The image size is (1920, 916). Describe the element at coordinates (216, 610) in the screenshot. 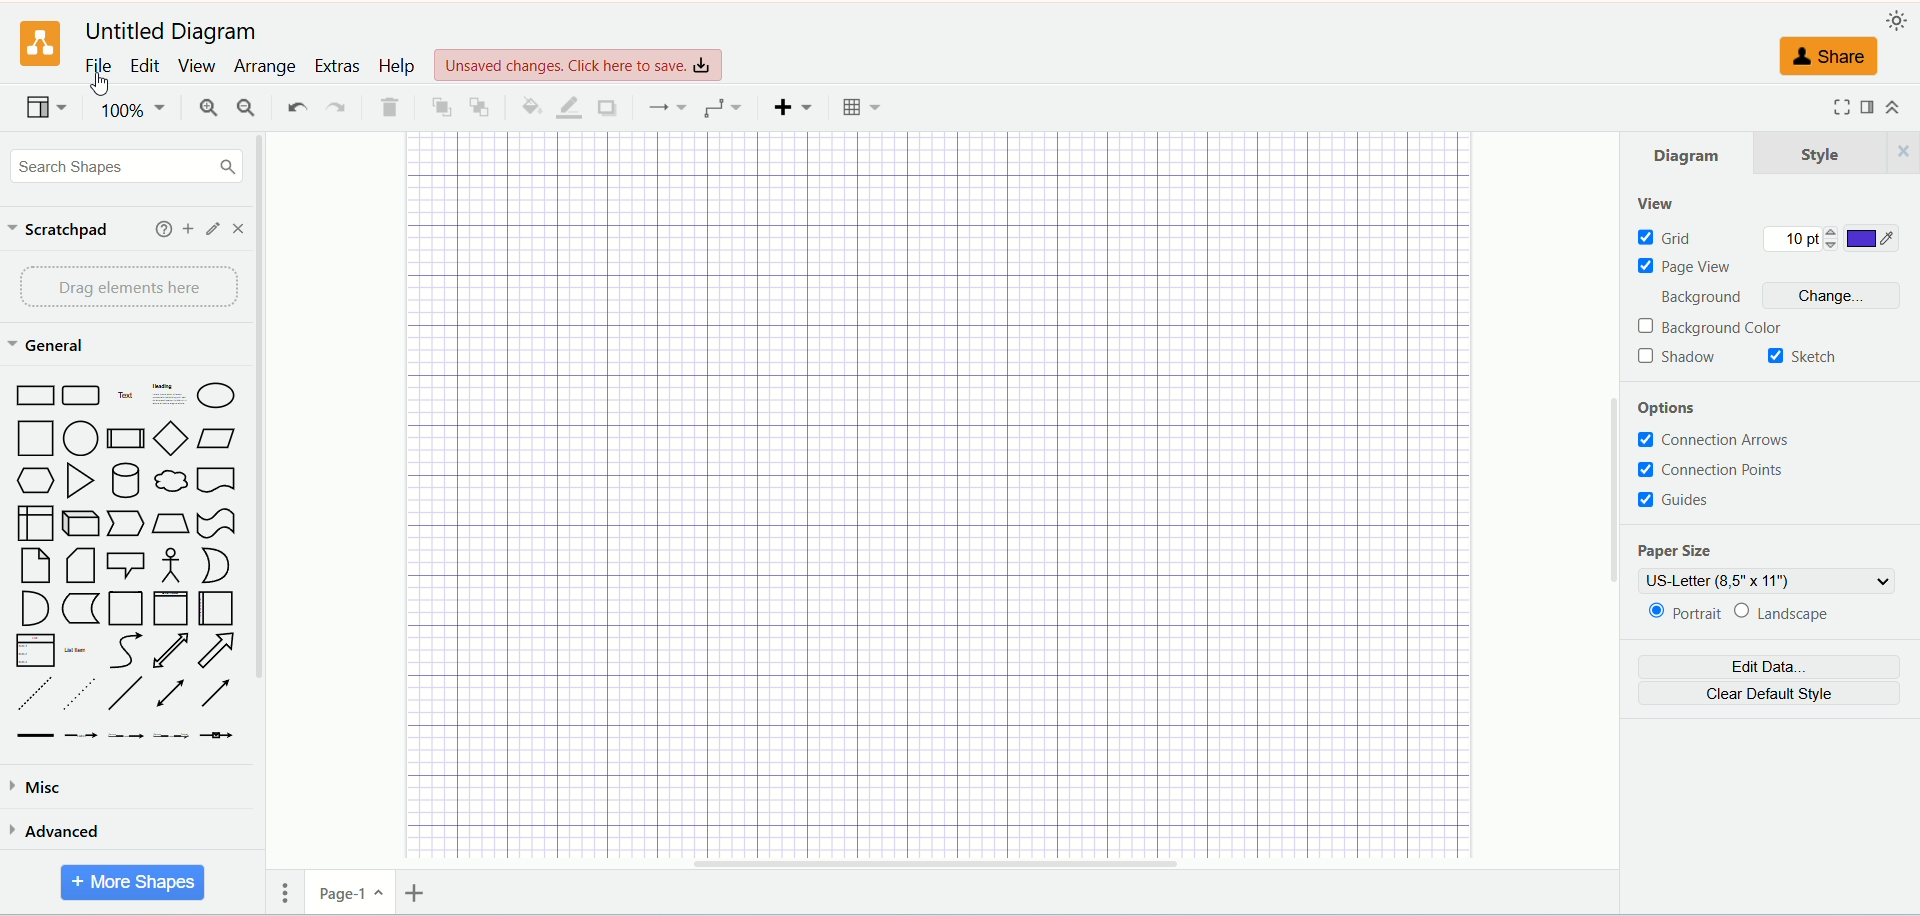

I see `Horizontal Container` at that location.